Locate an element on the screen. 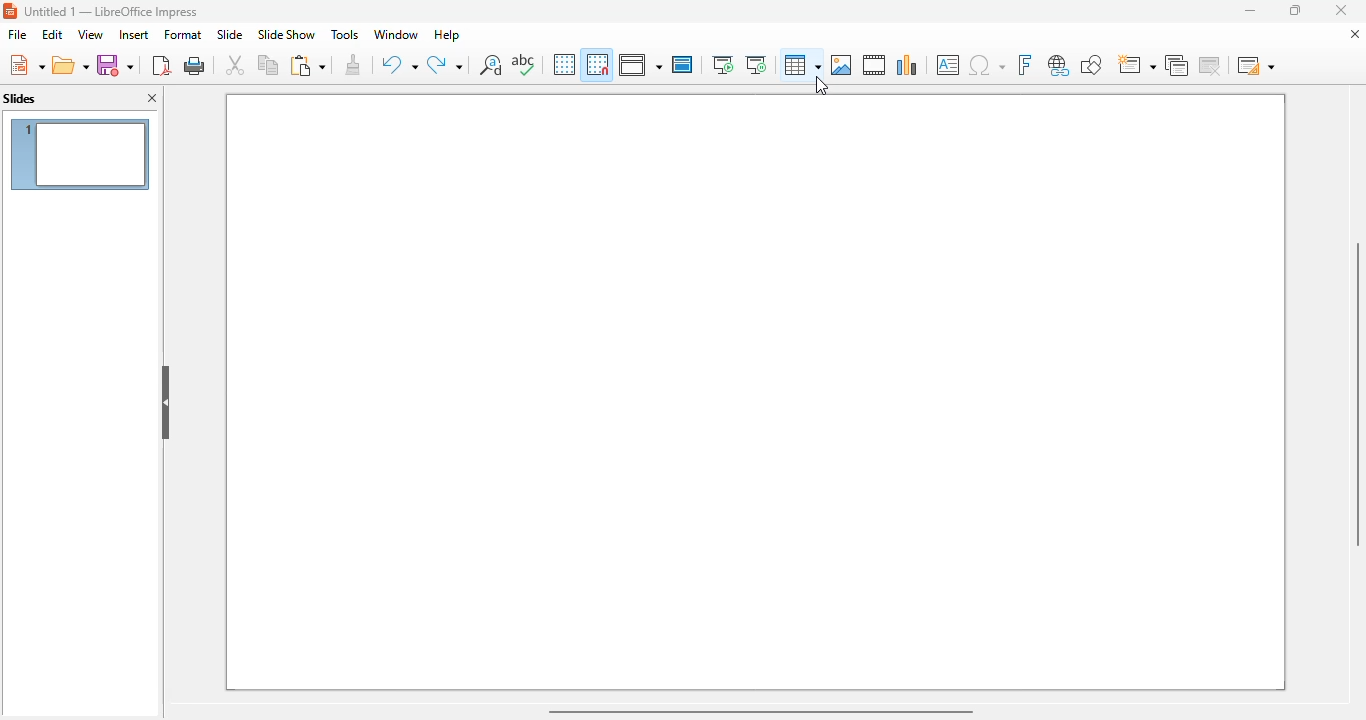  print is located at coordinates (195, 66).